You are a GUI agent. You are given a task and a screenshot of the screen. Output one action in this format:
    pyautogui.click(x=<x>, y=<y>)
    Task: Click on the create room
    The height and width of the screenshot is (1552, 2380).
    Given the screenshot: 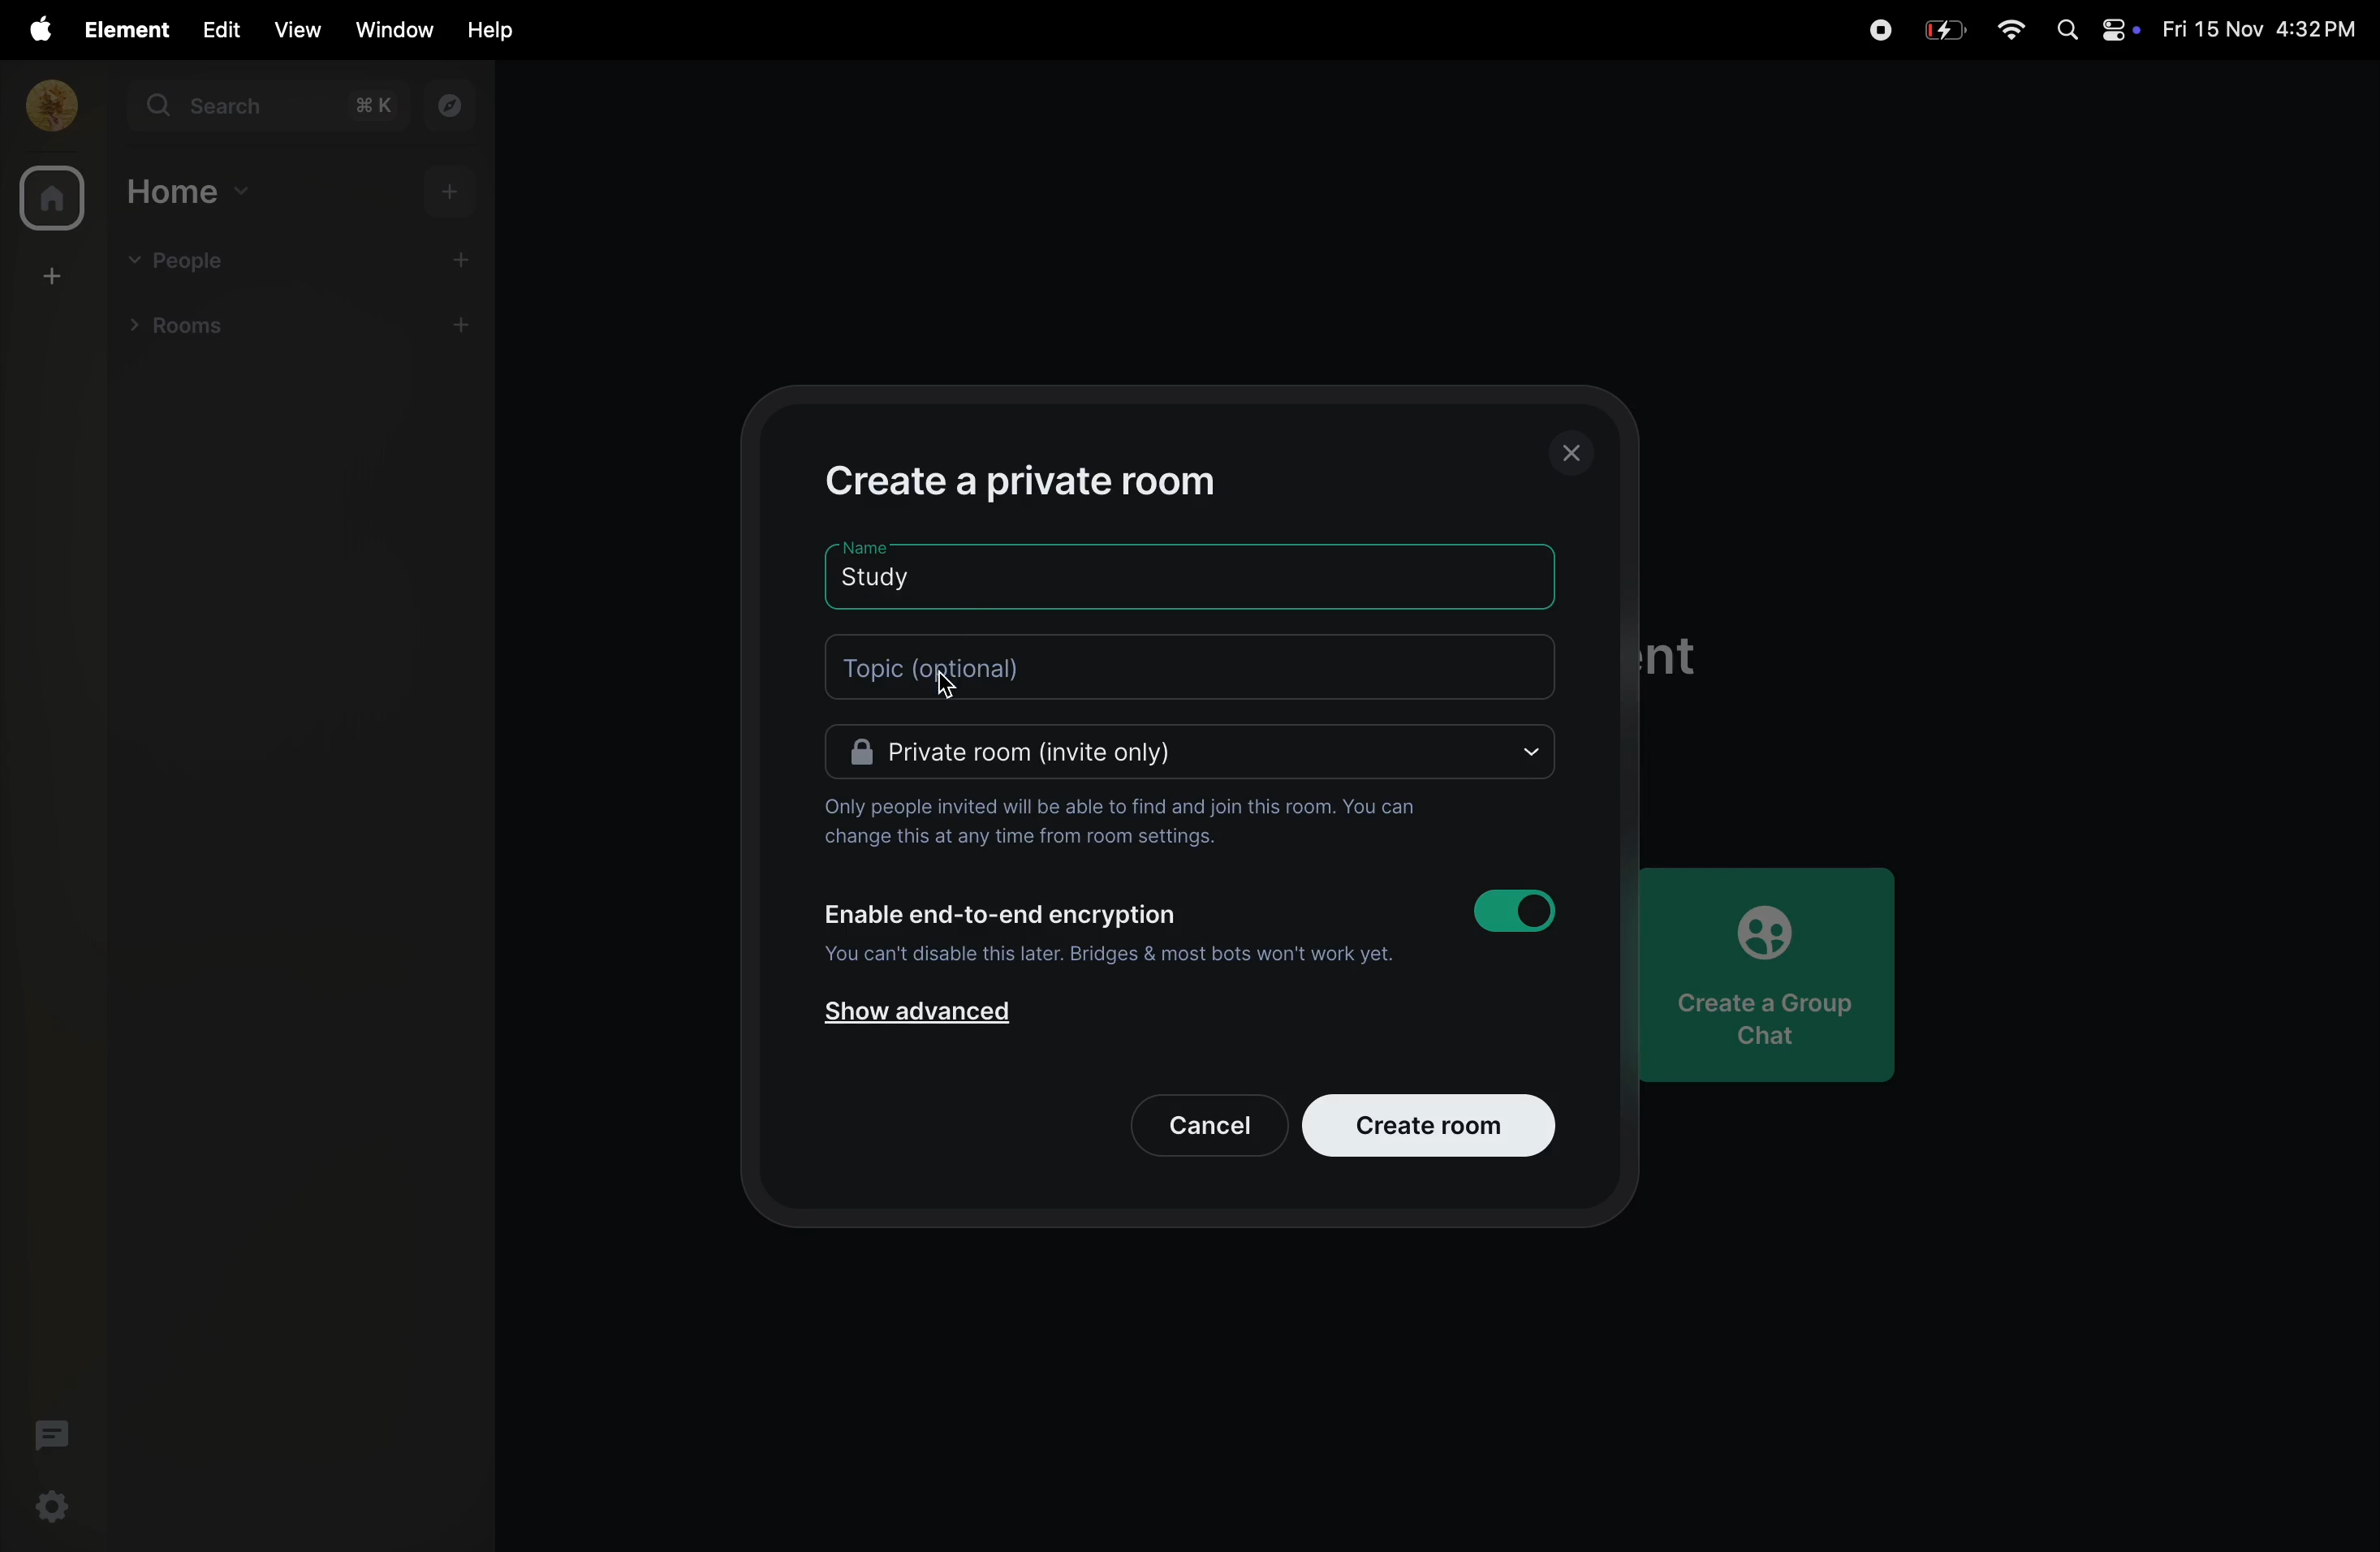 What is the action you would take?
    pyautogui.click(x=48, y=277)
    